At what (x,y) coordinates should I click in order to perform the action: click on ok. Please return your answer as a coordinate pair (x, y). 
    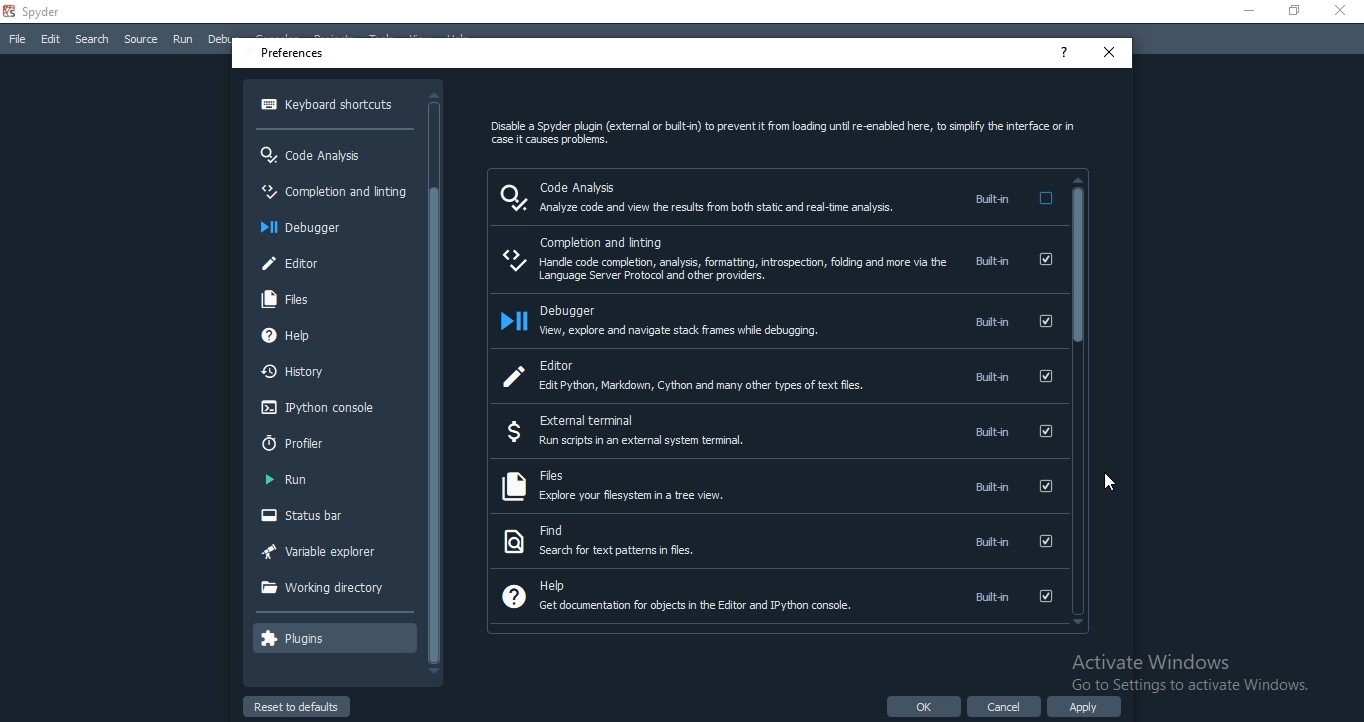
    Looking at the image, I should click on (922, 707).